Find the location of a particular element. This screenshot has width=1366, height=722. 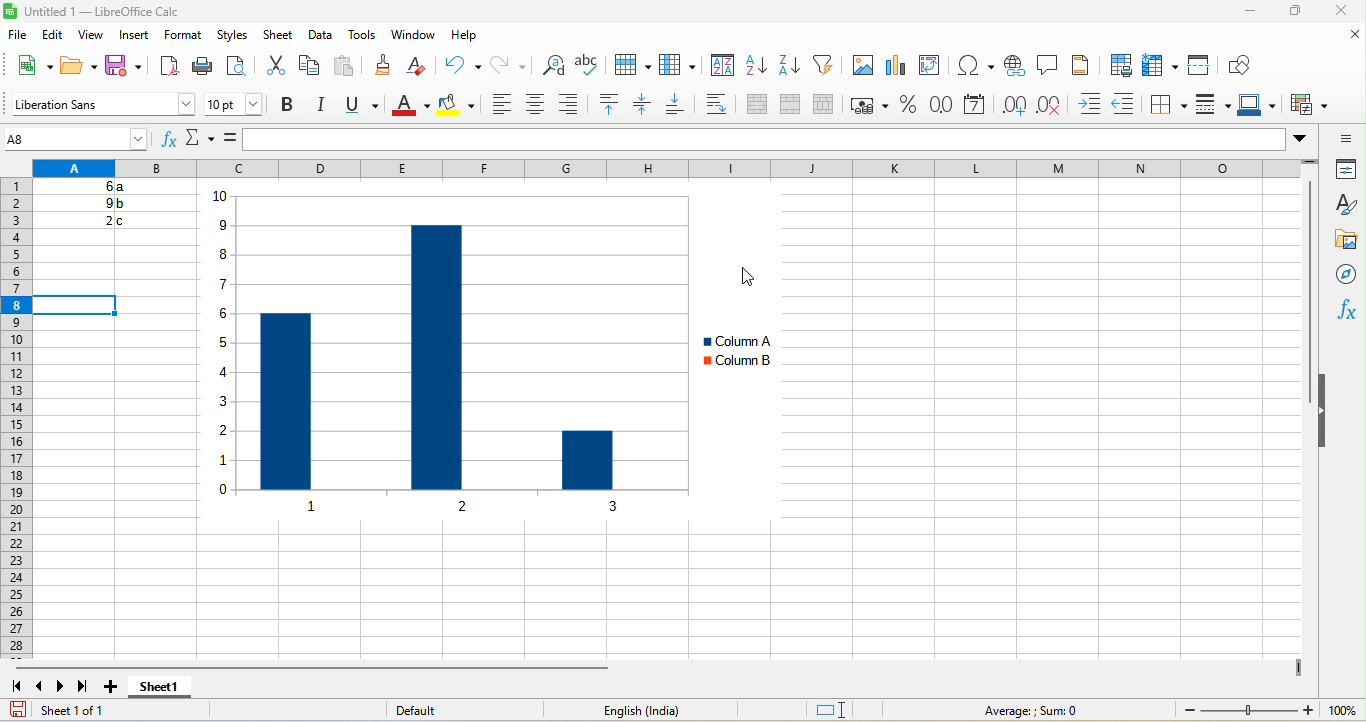

percent is located at coordinates (907, 107).